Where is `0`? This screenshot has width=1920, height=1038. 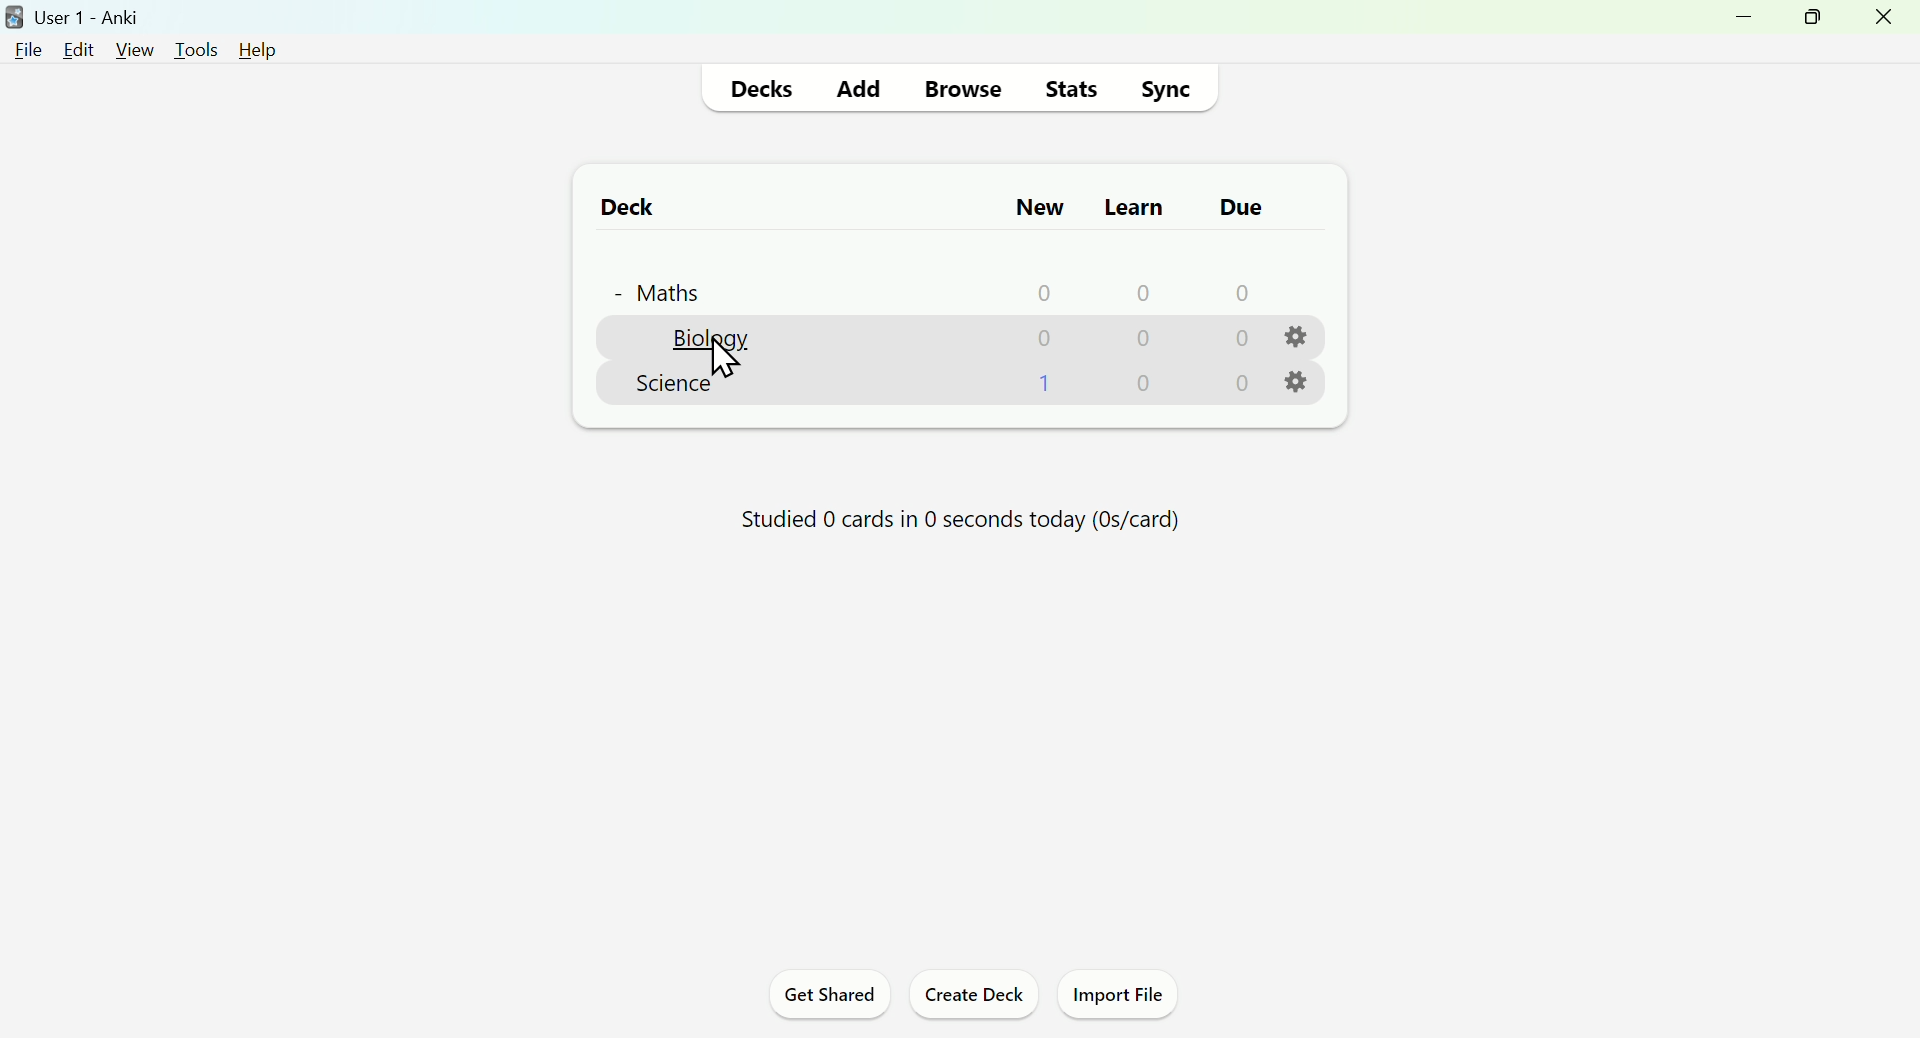 0 is located at coordinates (1238, 339).